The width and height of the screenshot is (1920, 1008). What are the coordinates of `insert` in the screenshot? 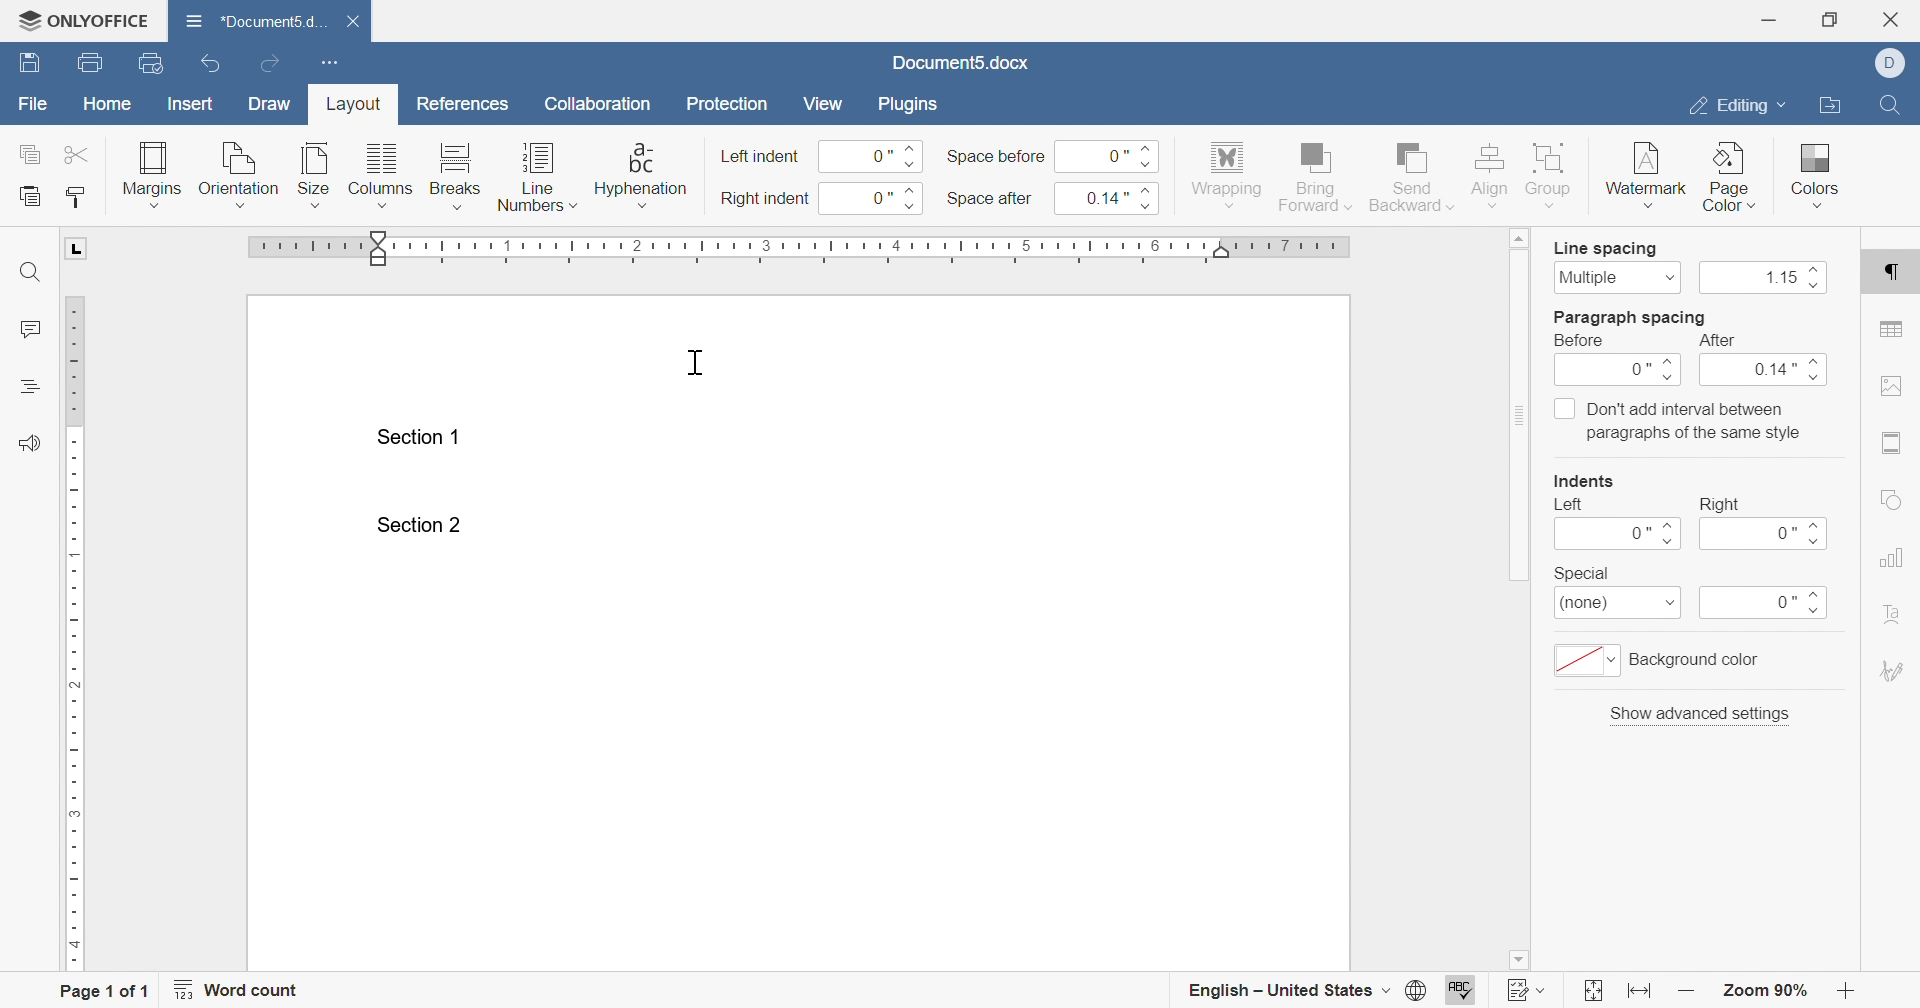 It's located at (192, 105).